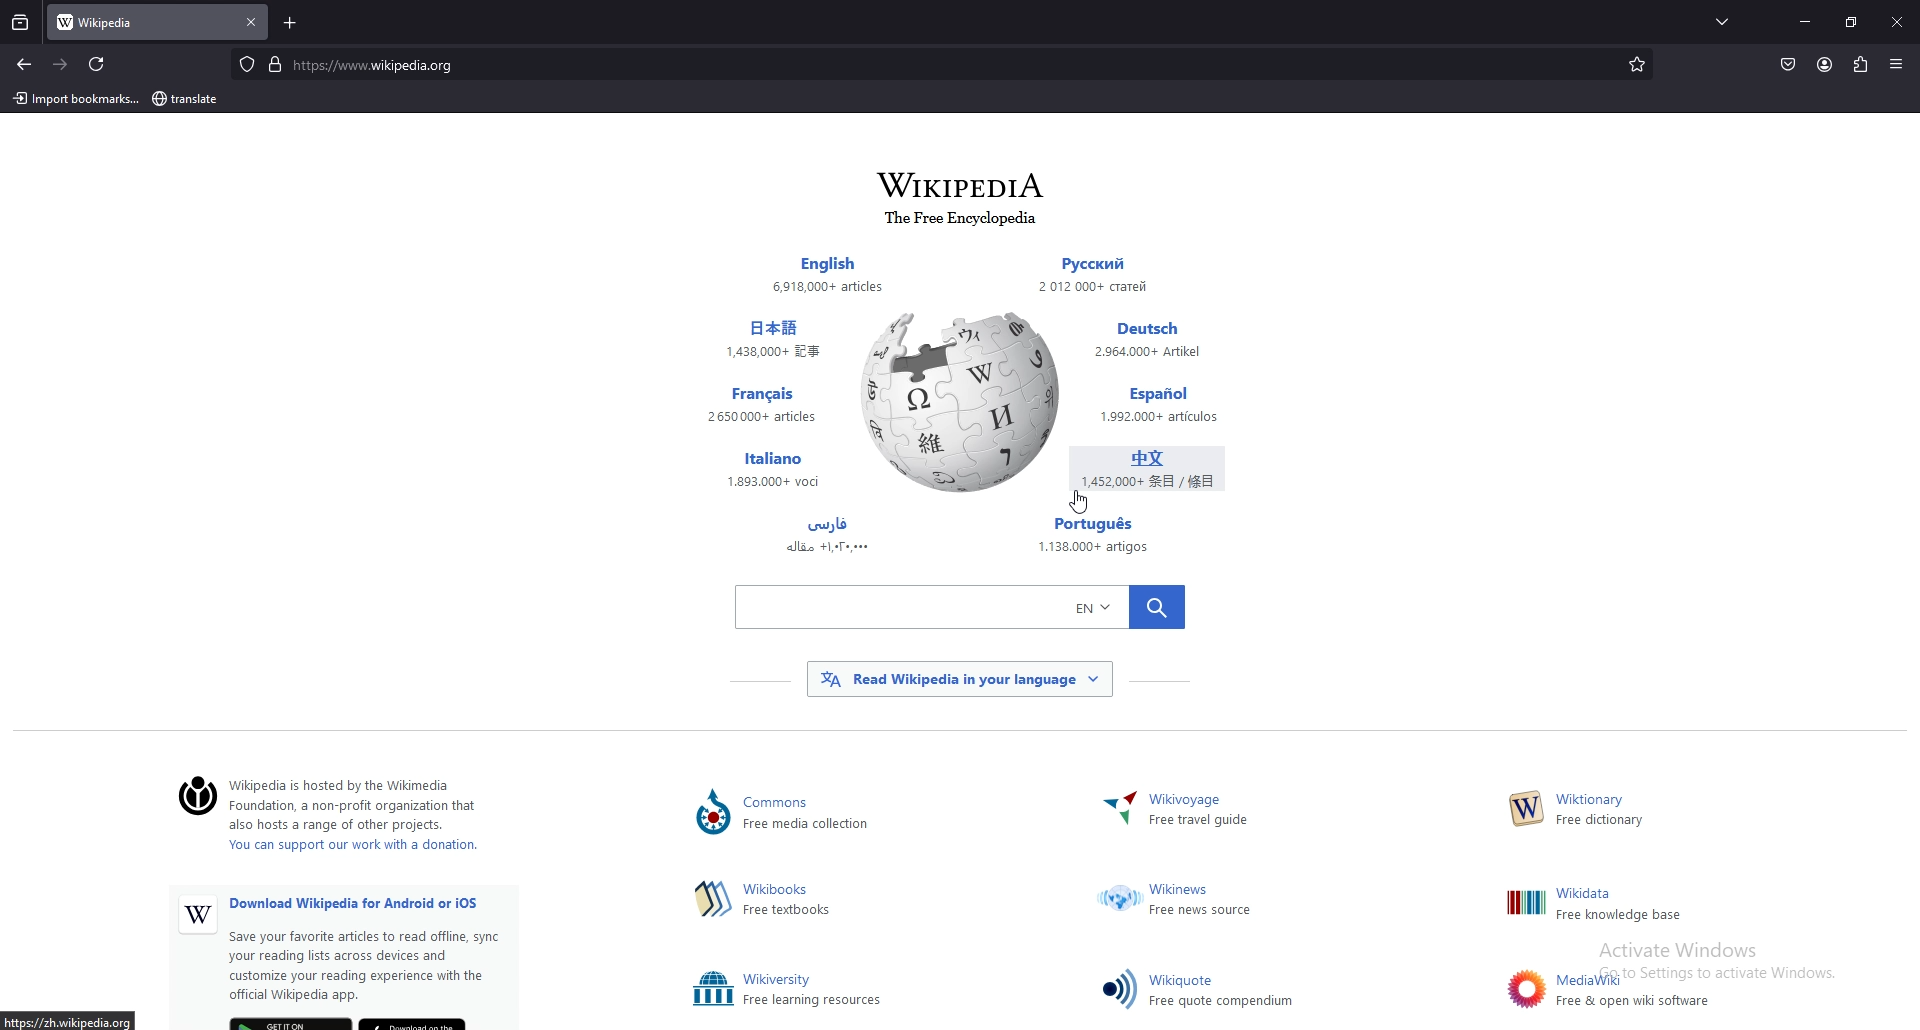  What do you see at coordinates (713, 990) in the screenshot?
I see `` at bounding box center [713, 990].